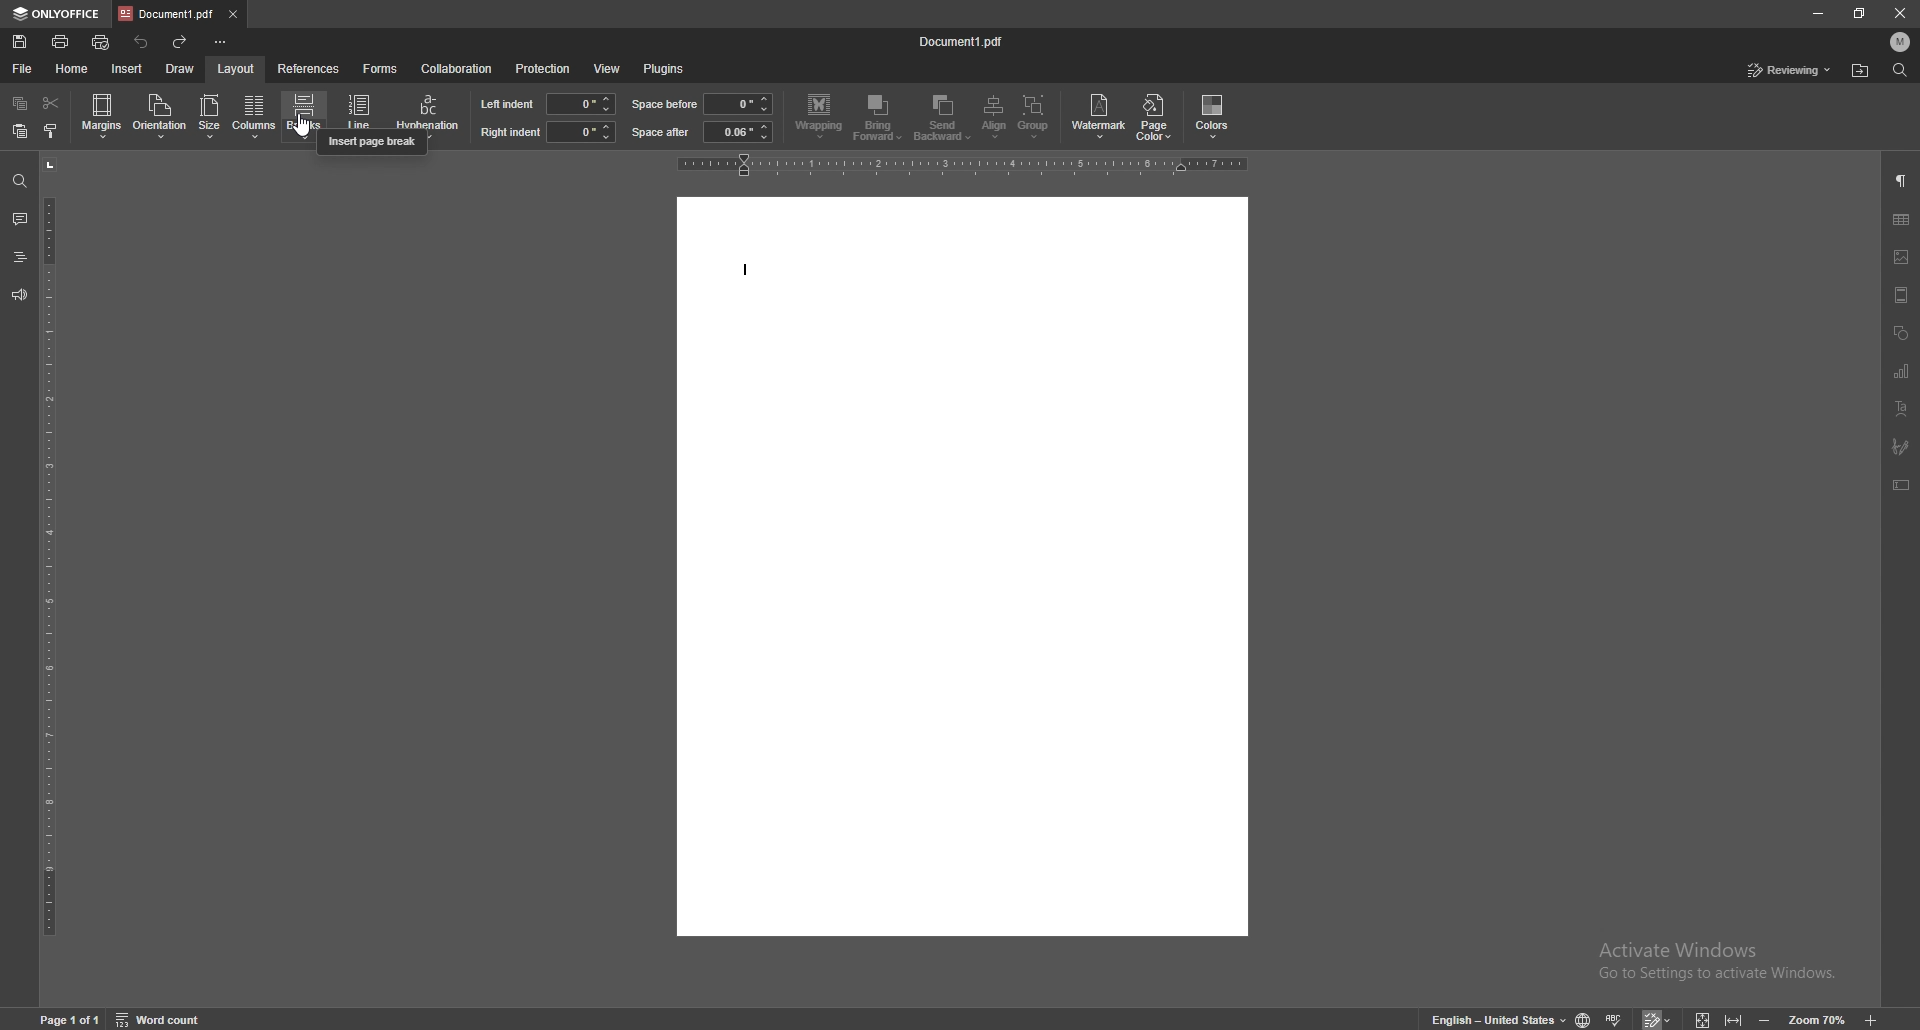 This screenshot has height=1030, width=1920. What do you see at coordinates (961, 40) in the screenshot?
I see `file name` at bounding box center [961, 40].